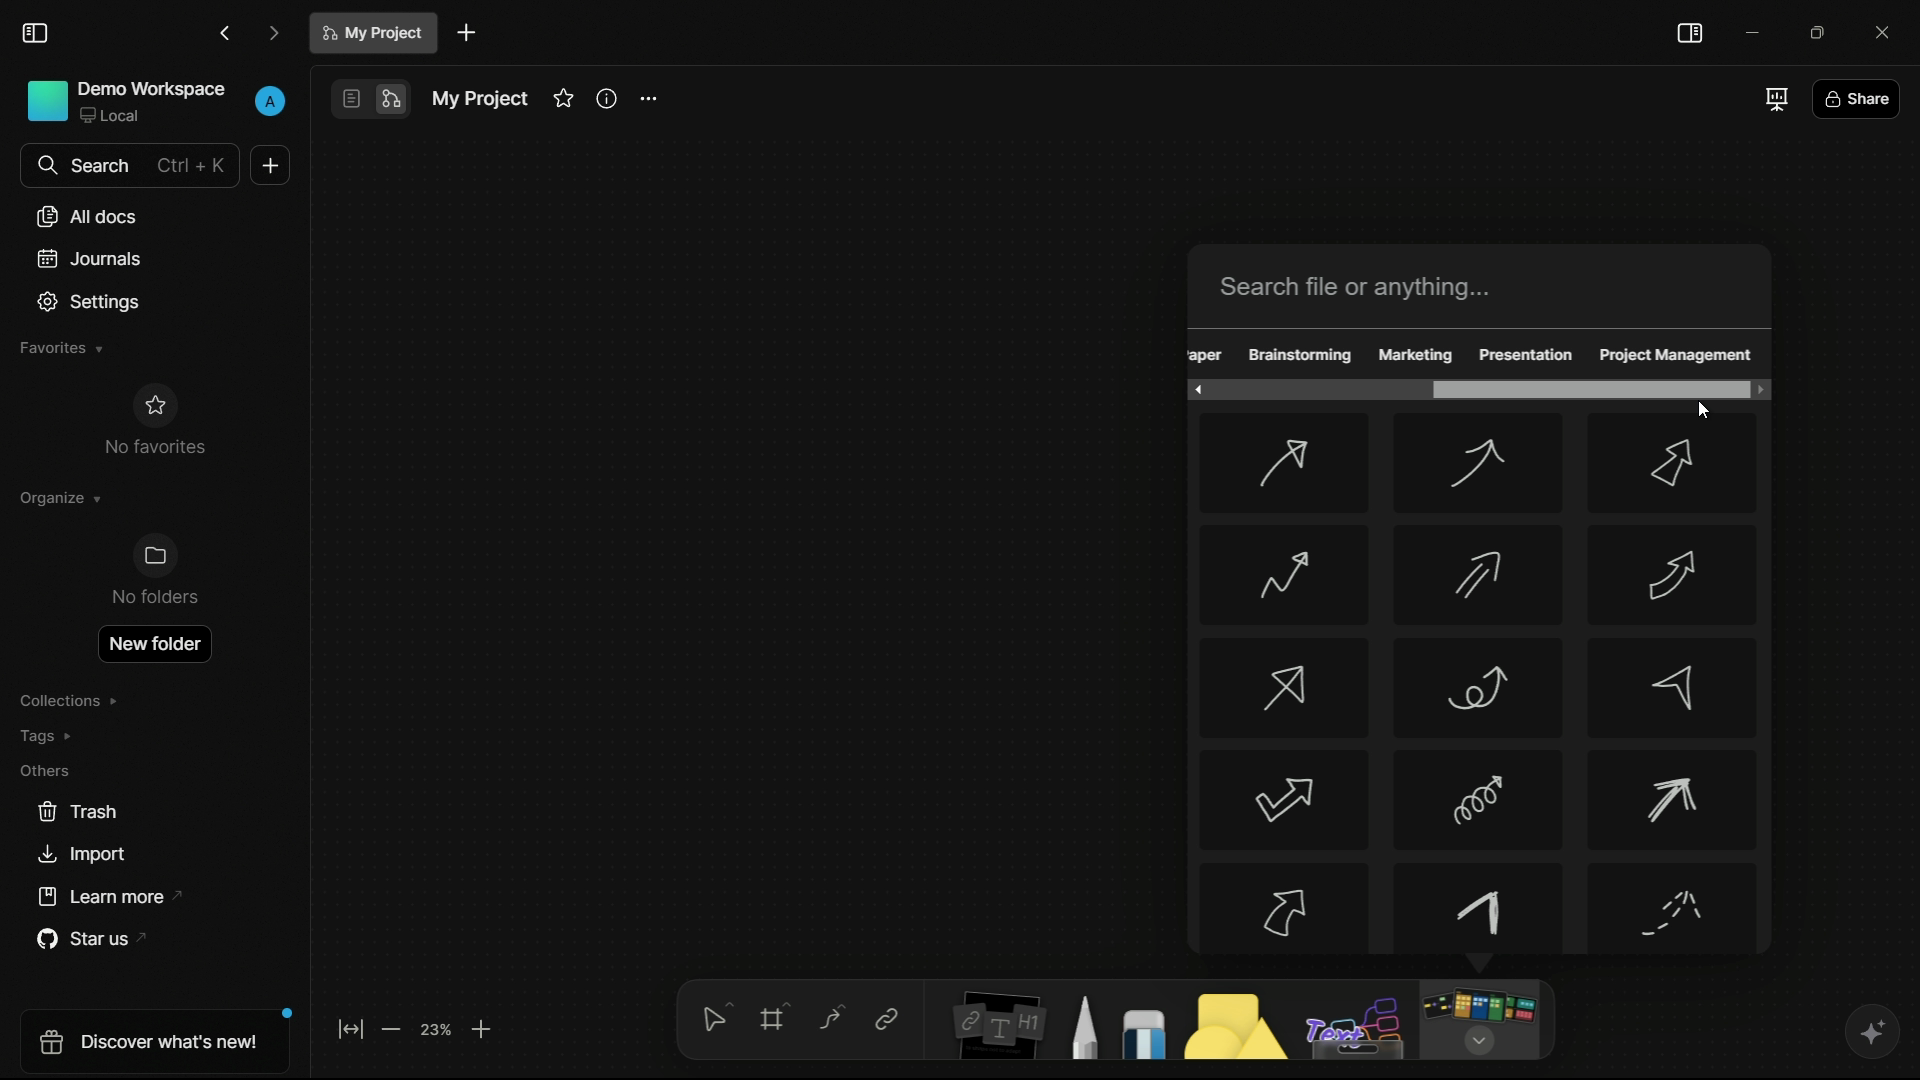 The height and width of the screenshot is (1080, 1920). I want to click on scroll left, so click(1193, 390).